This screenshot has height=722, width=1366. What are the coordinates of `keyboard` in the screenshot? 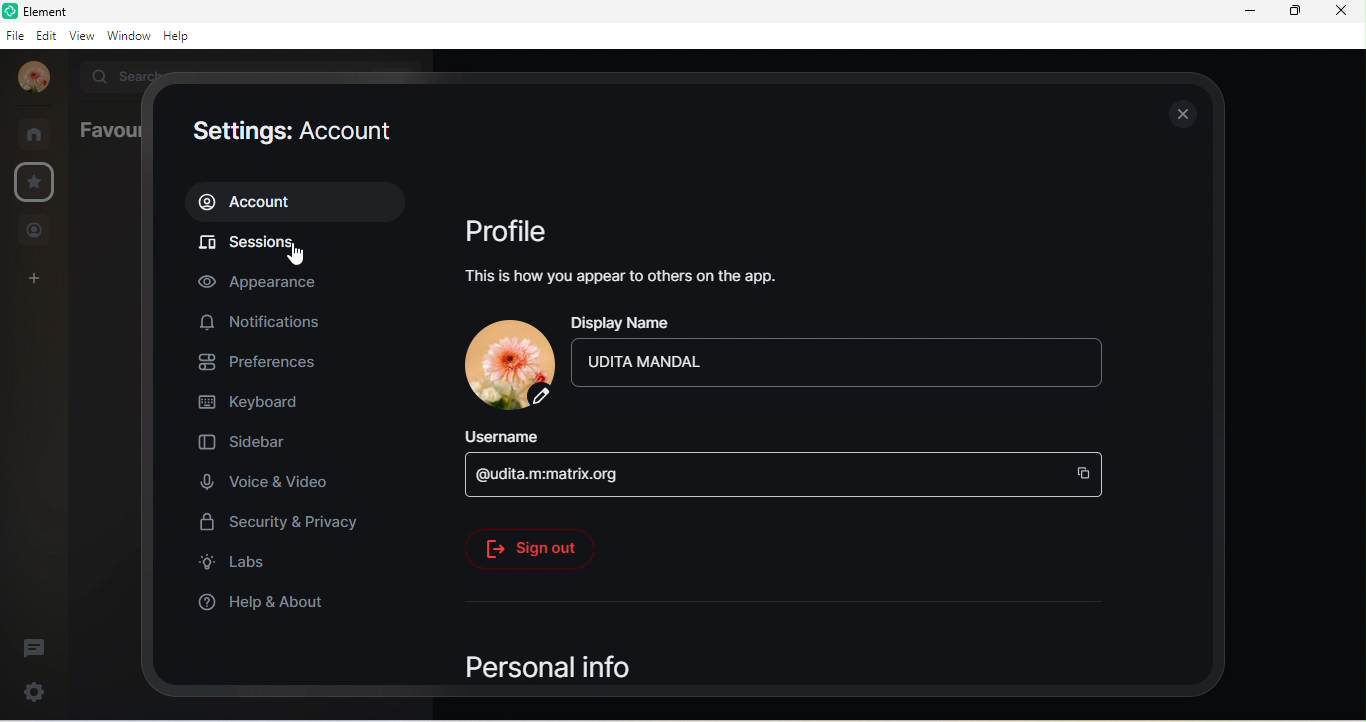 It's located at (255, 405).